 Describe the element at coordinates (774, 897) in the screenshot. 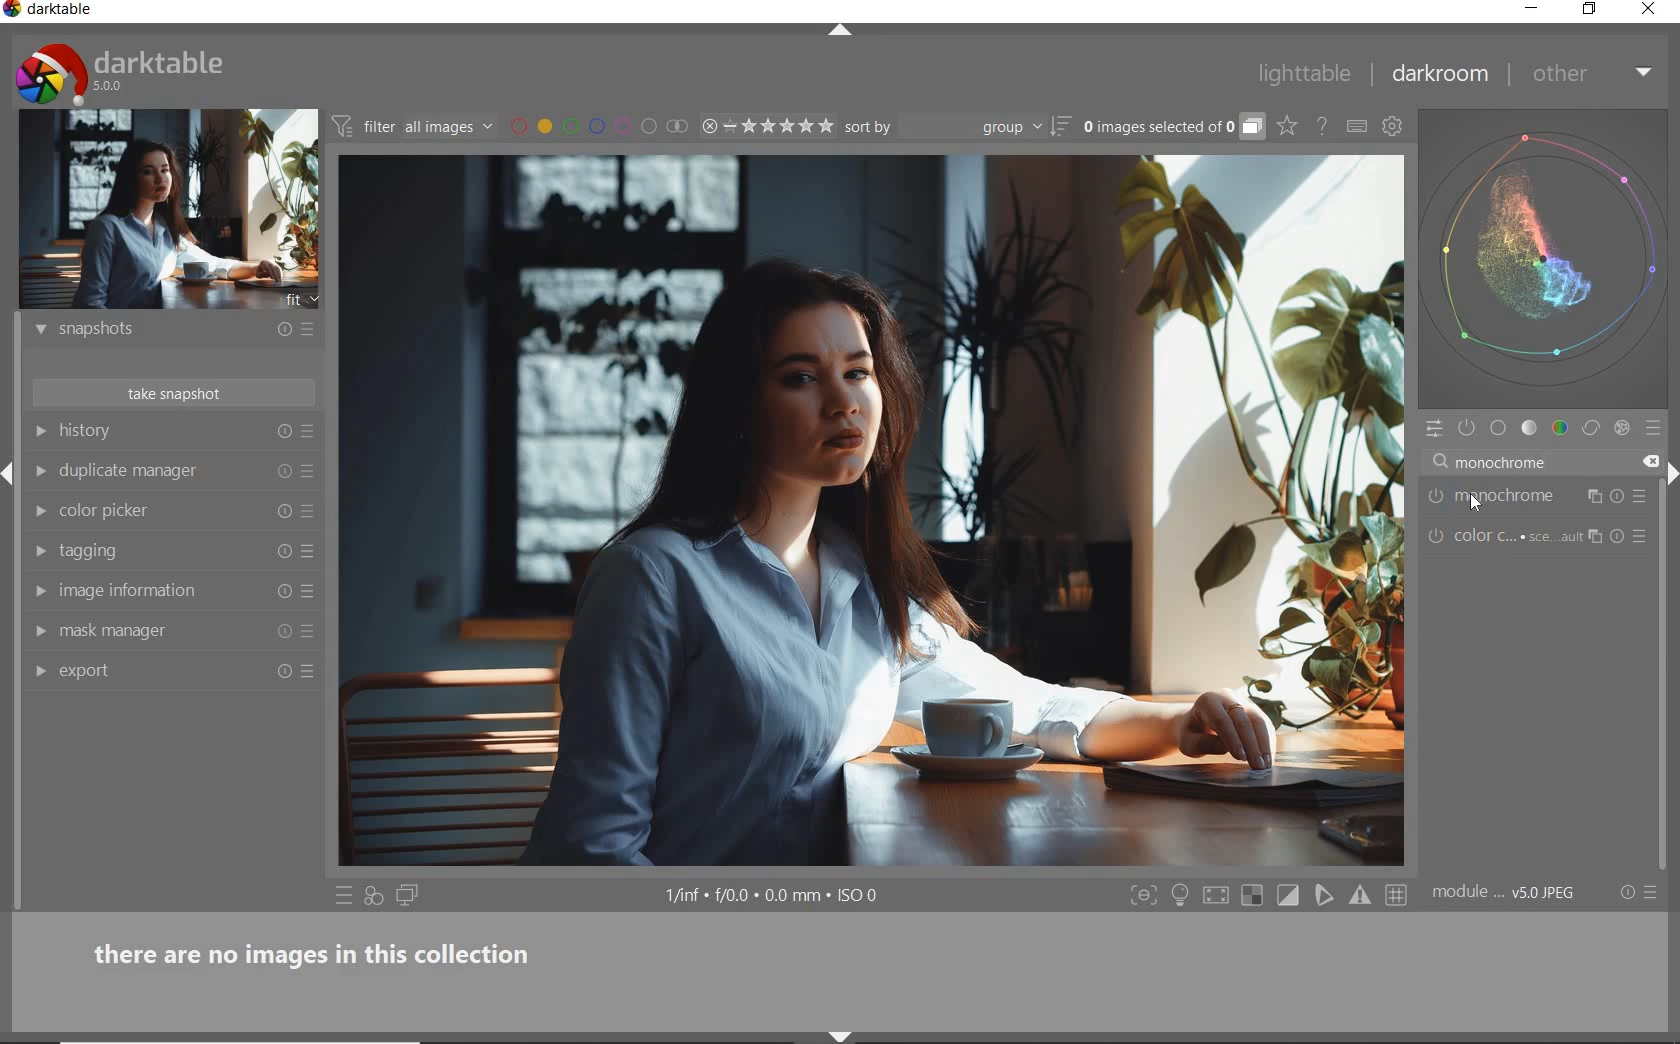

I see `display information` at that location.